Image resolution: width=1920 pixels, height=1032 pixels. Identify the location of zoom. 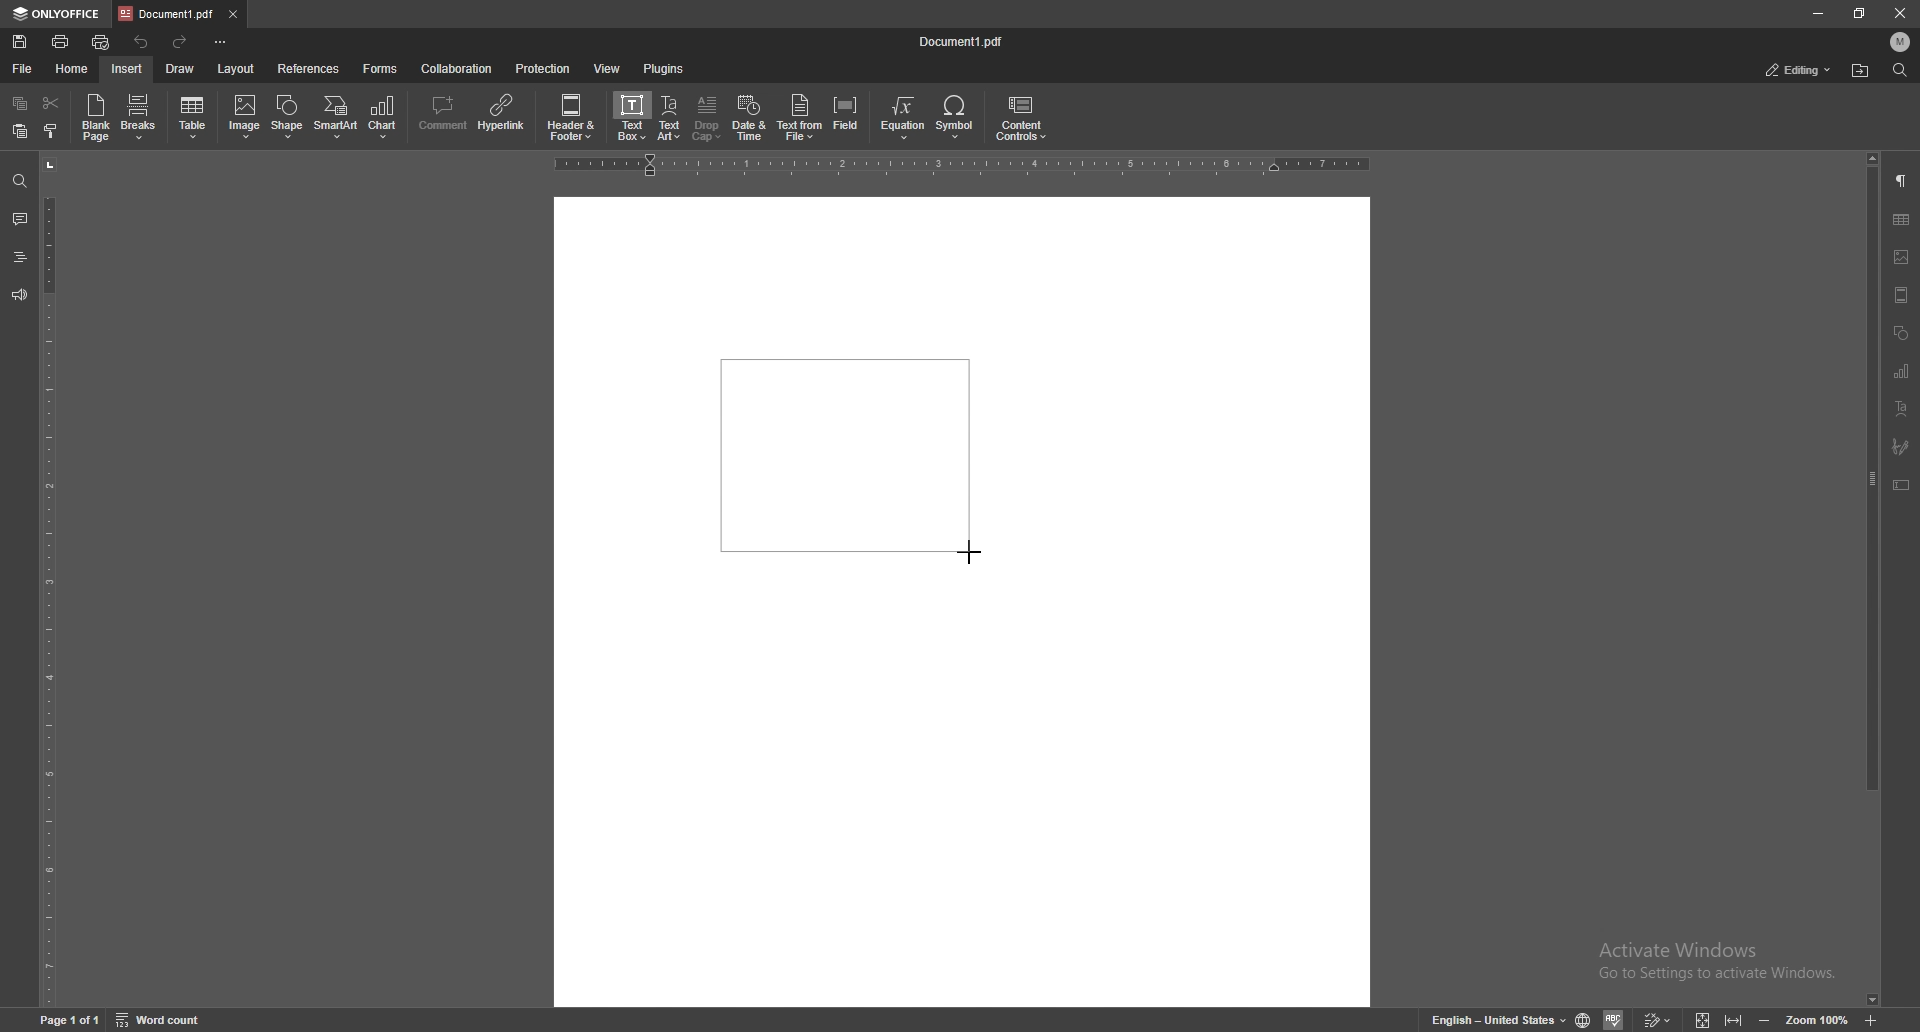
(1817, 1021).